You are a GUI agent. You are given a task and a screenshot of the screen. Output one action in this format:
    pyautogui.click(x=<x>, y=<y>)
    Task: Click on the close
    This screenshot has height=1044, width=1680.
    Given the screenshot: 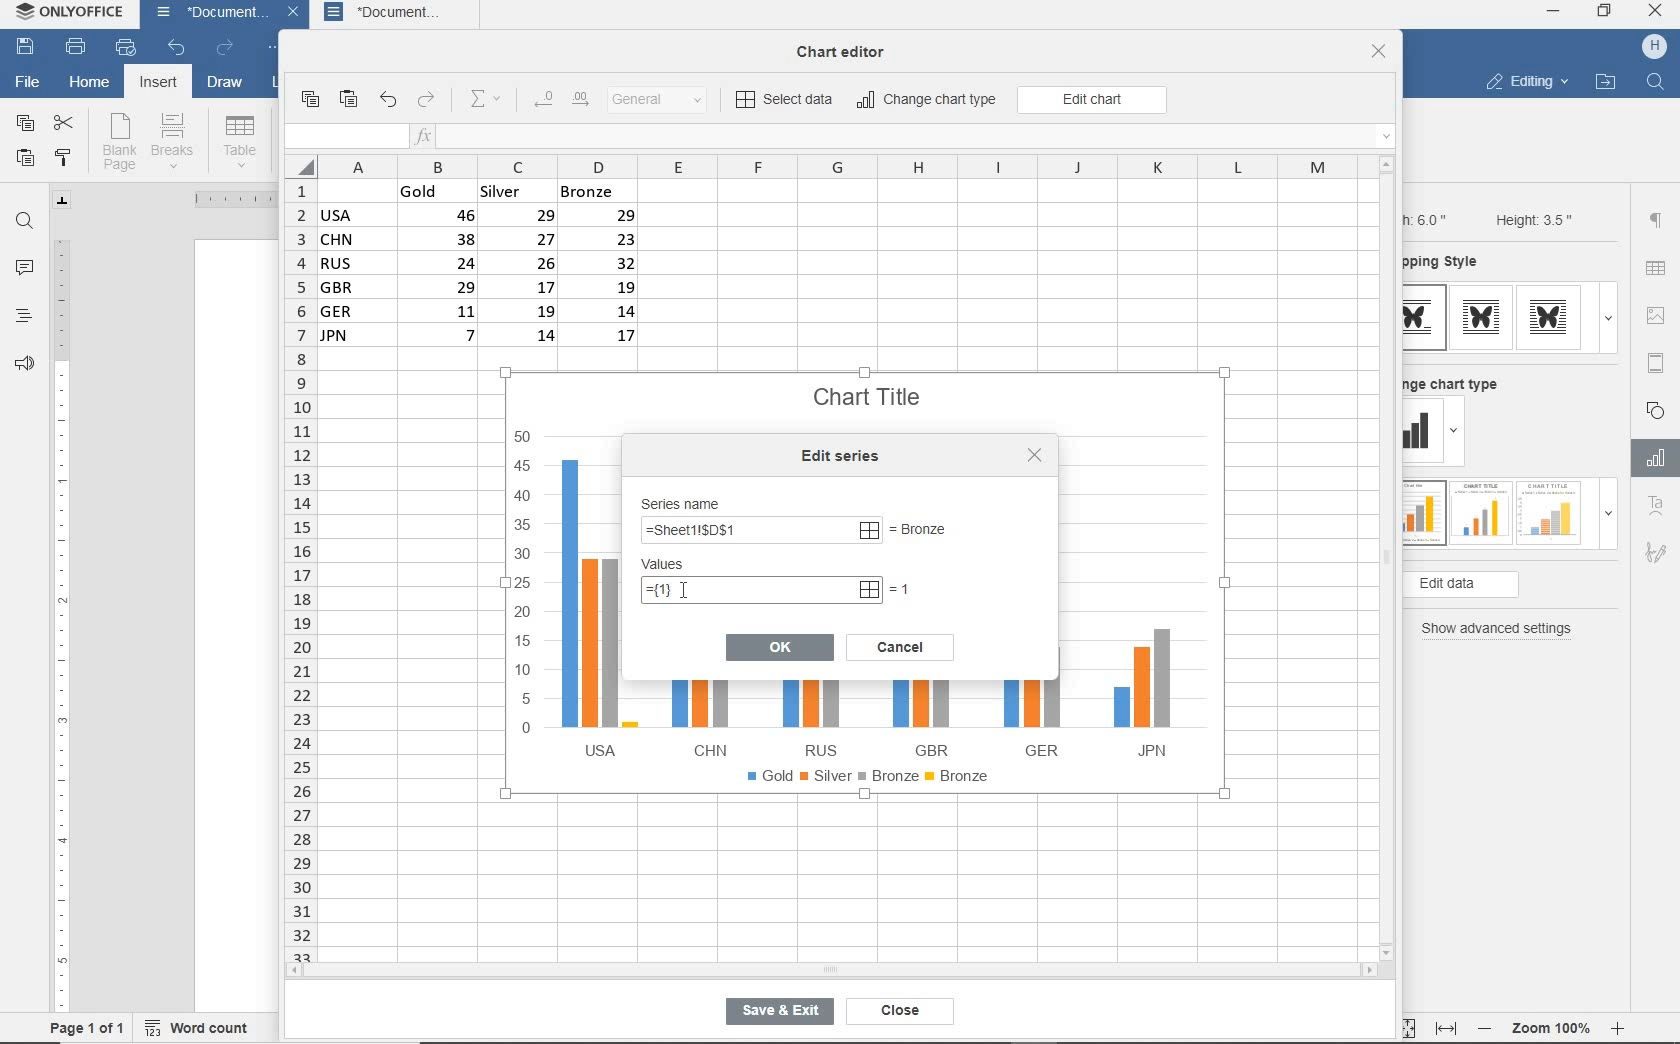 What is the action you would take?
    pyautogui.click(x=1379, y=53)
    